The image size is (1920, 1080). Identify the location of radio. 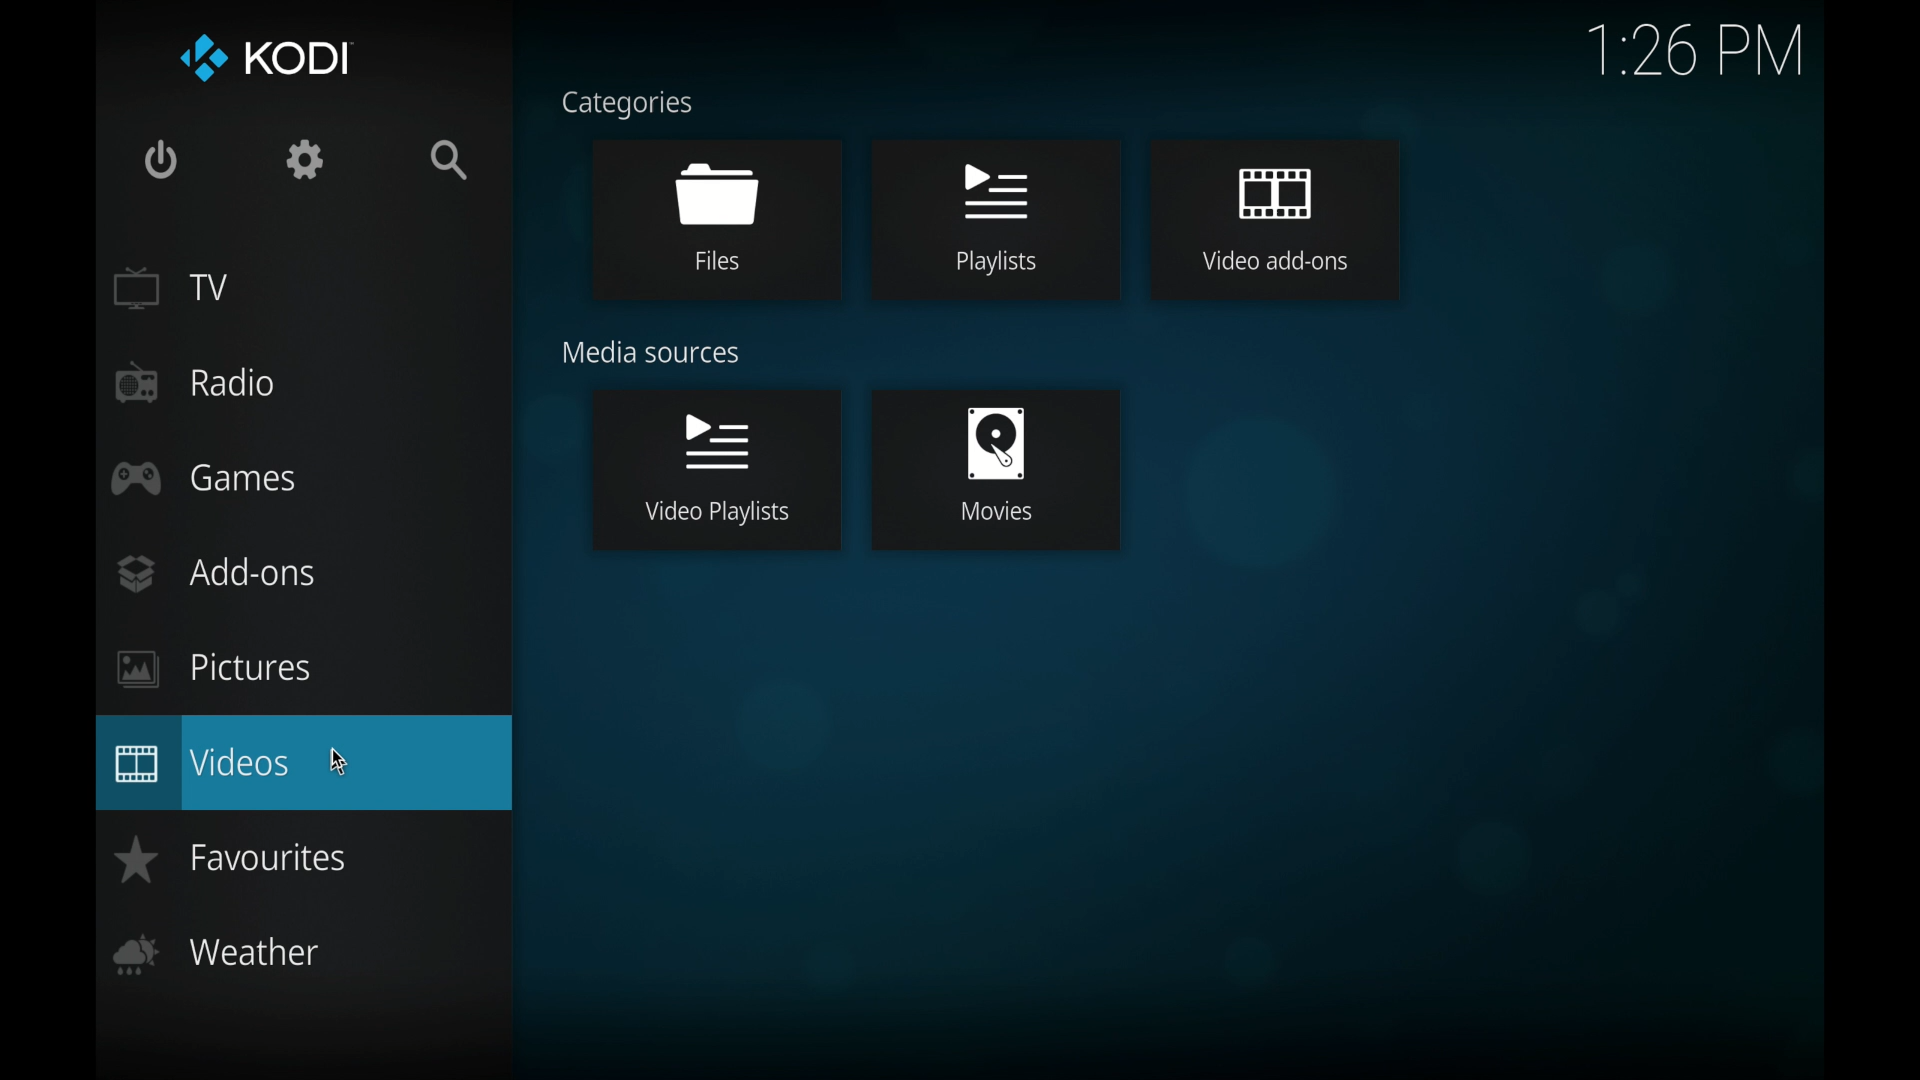
(197, 384).